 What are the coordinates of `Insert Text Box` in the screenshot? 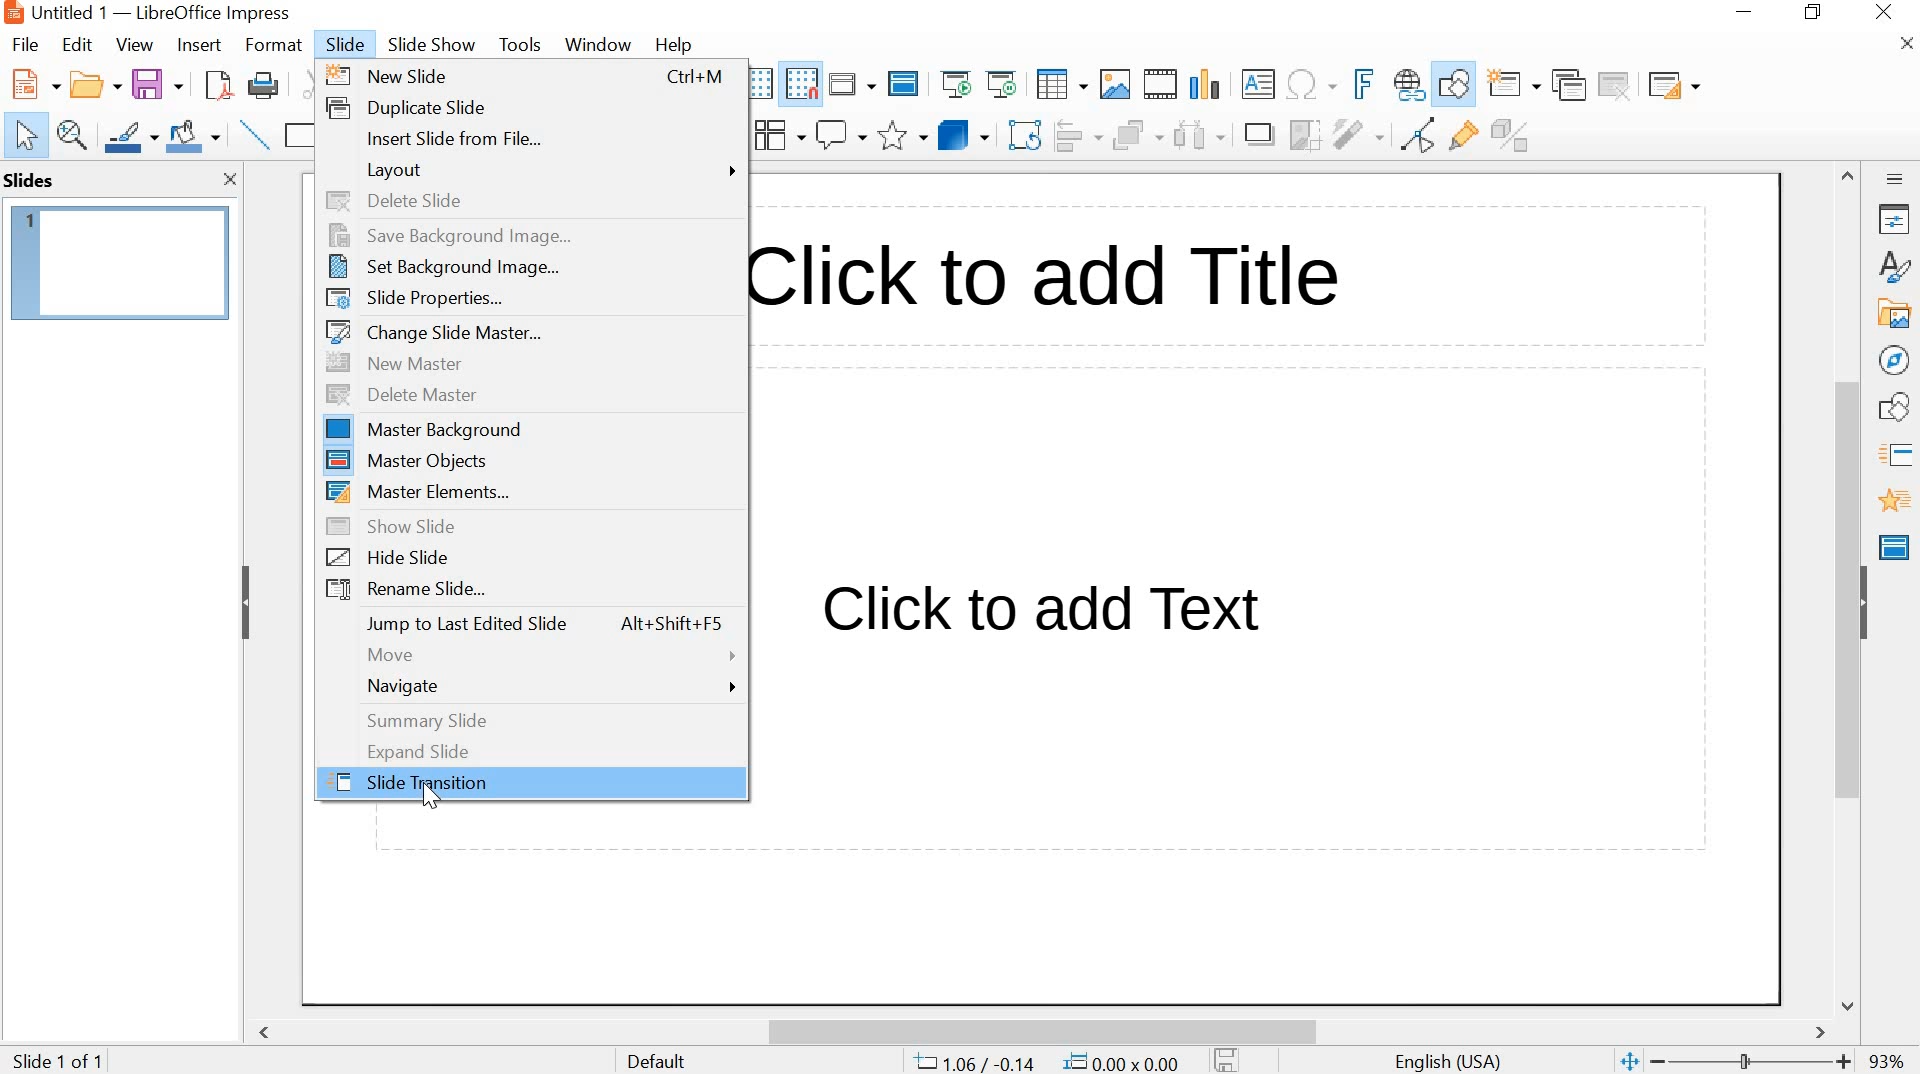 It's located at (1258, 84).